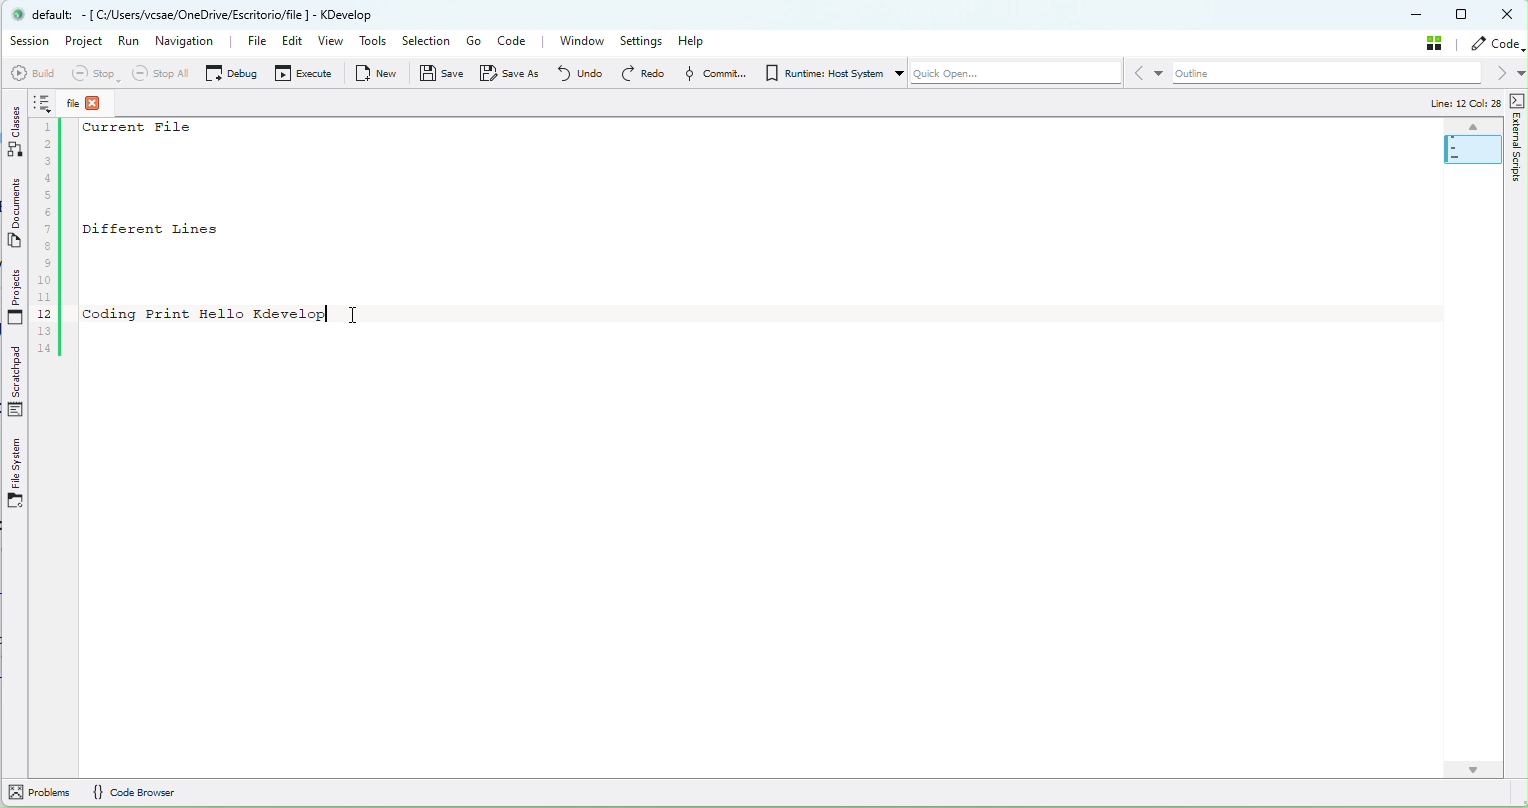 The height and width of the screenshot is (808, 1528). Describe the element at coordinates (246, 42) in the screenshot. I see `File` at that location.